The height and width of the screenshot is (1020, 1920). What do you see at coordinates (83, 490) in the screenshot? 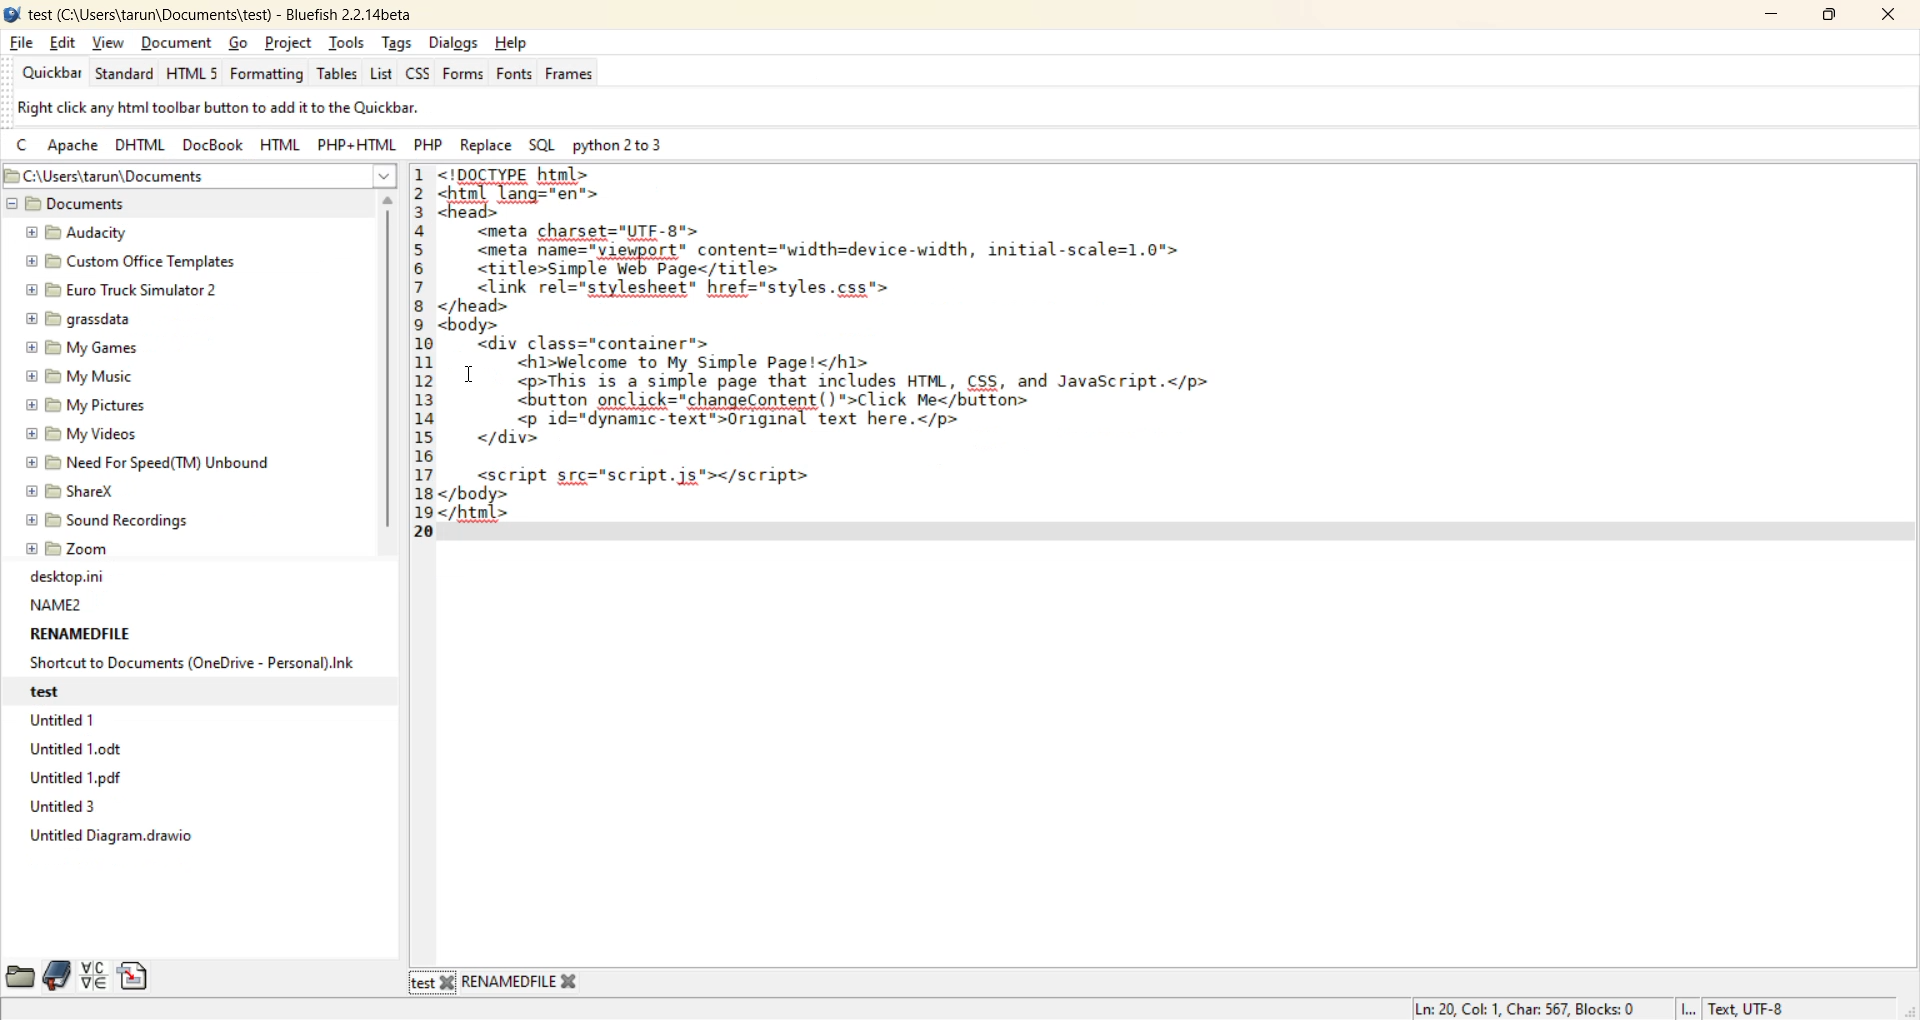
I see `@ [9 ShareX` at bounding box center [83, 490].